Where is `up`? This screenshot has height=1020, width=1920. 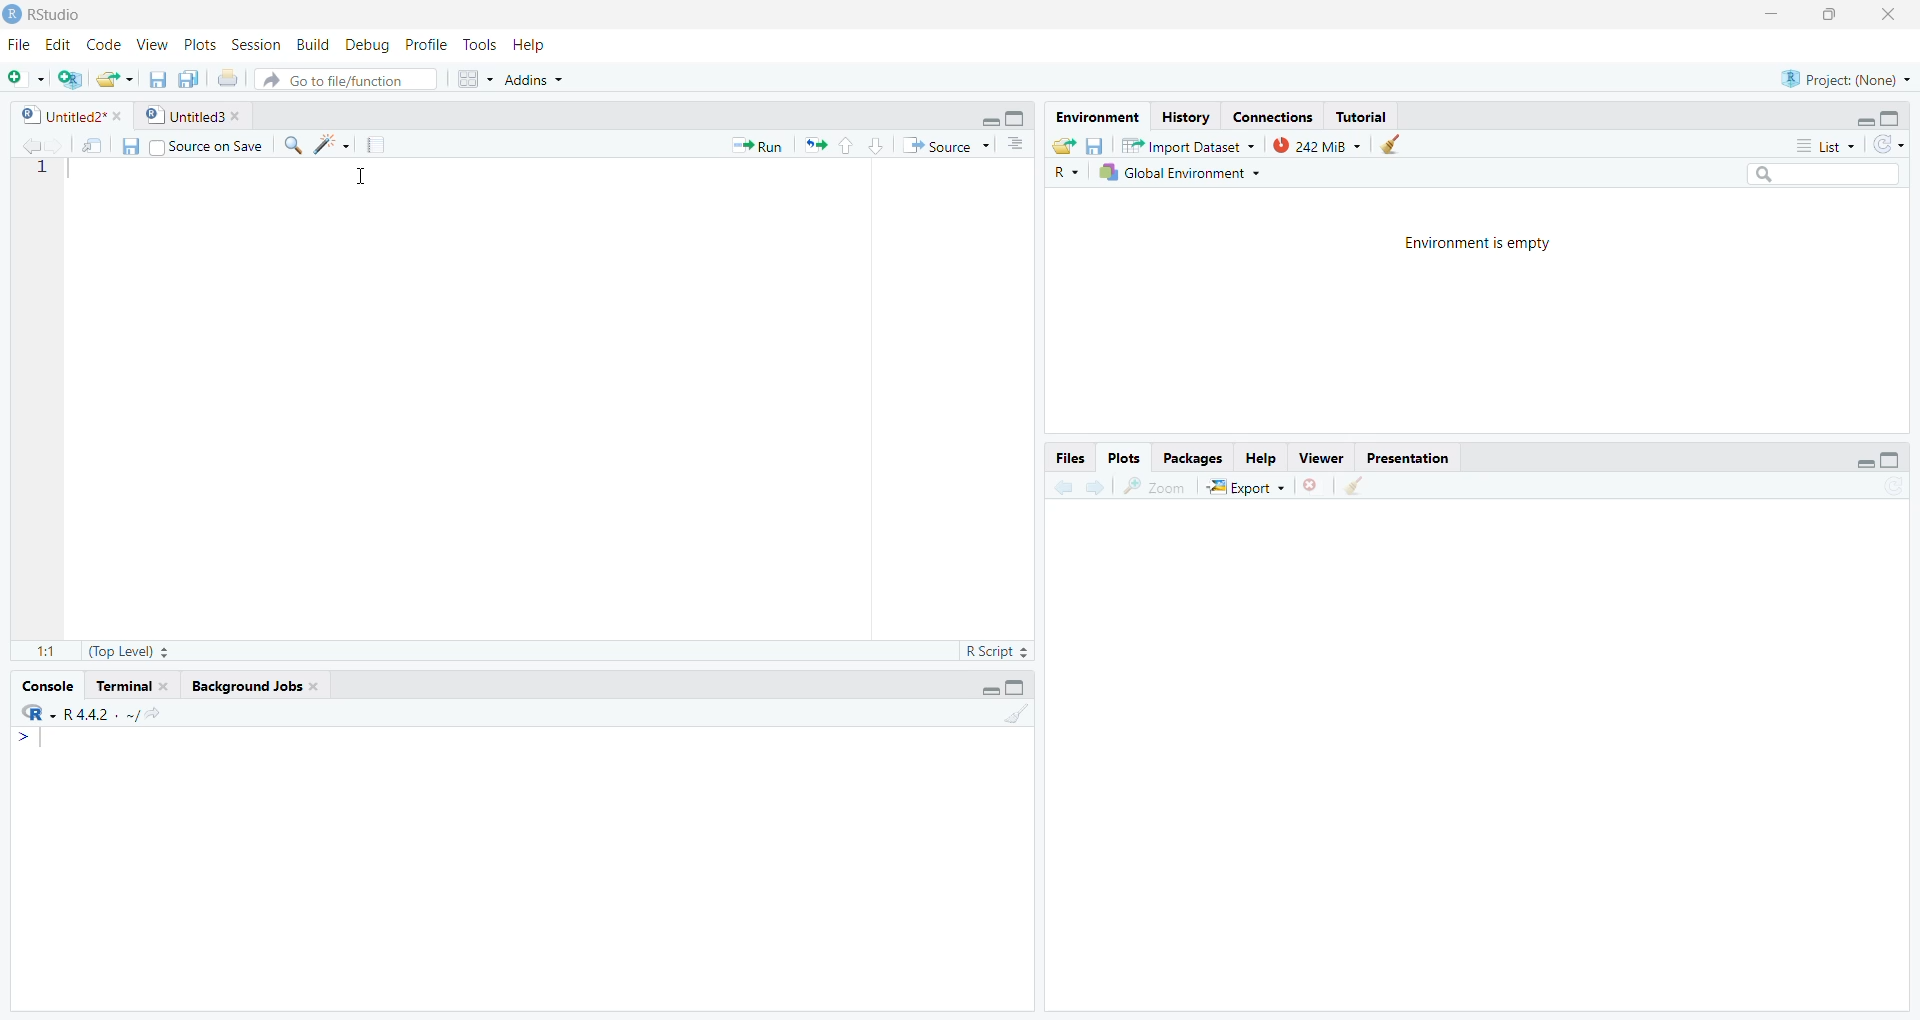
up is located at coordinates (845, 145).